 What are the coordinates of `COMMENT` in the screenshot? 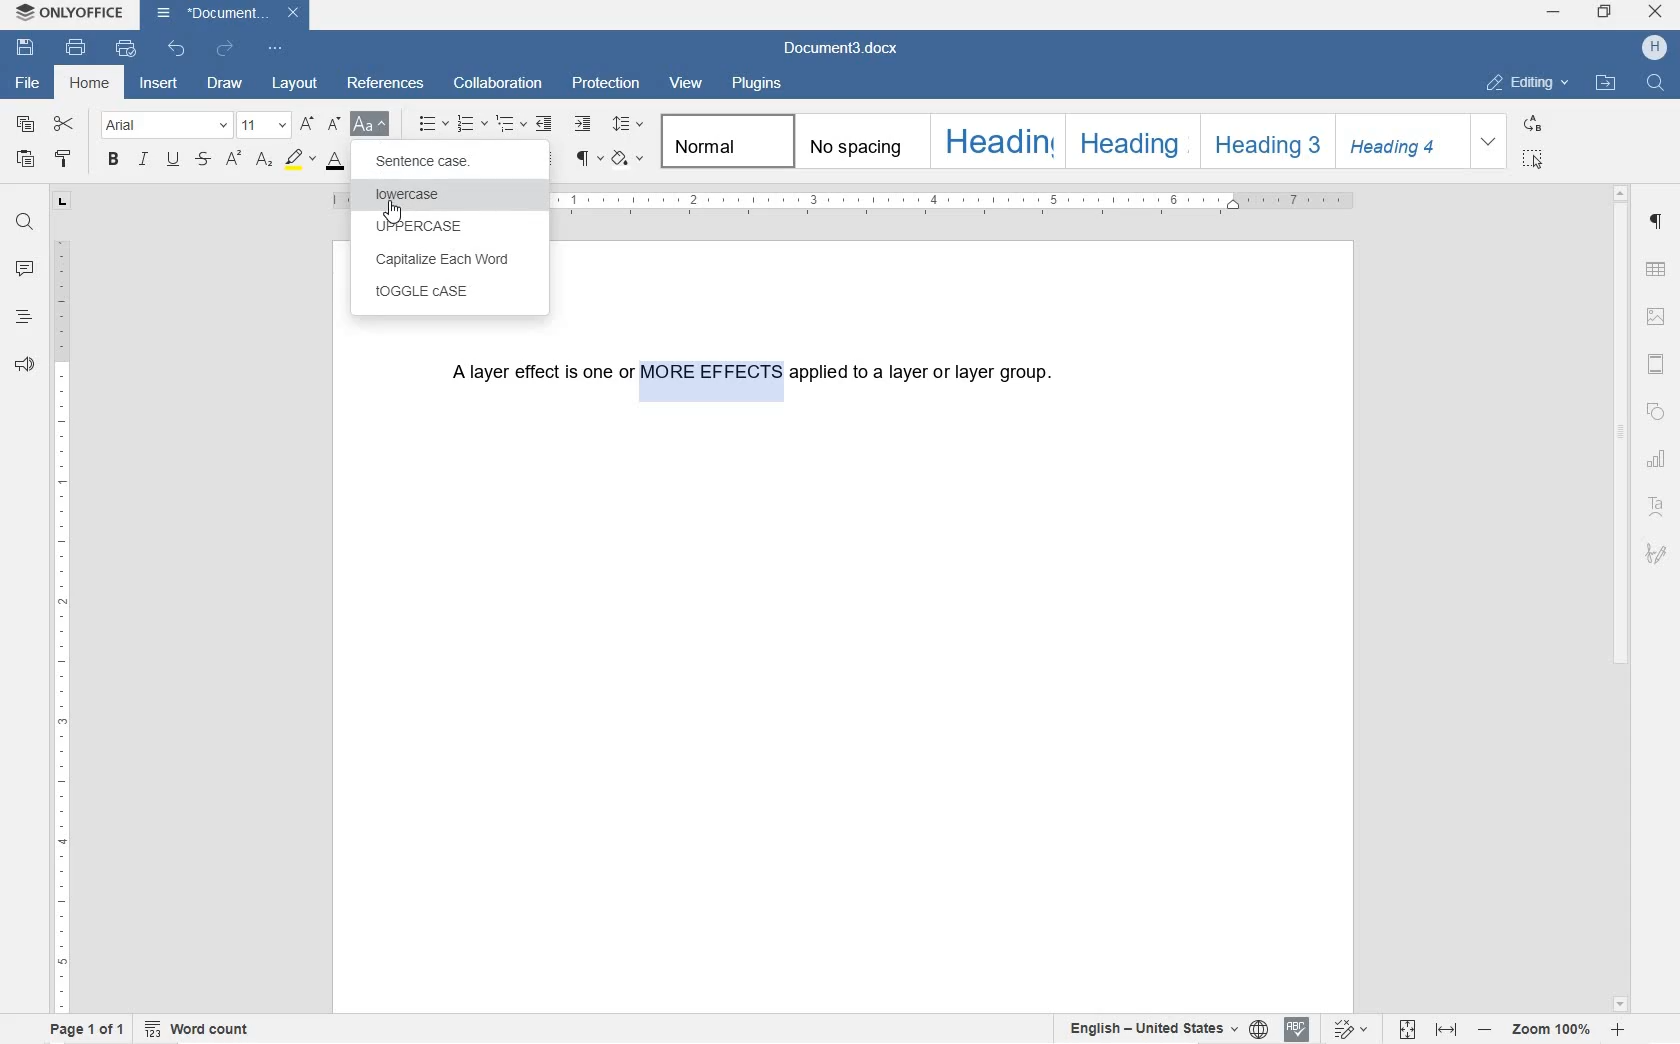 It's located at (25, 271).